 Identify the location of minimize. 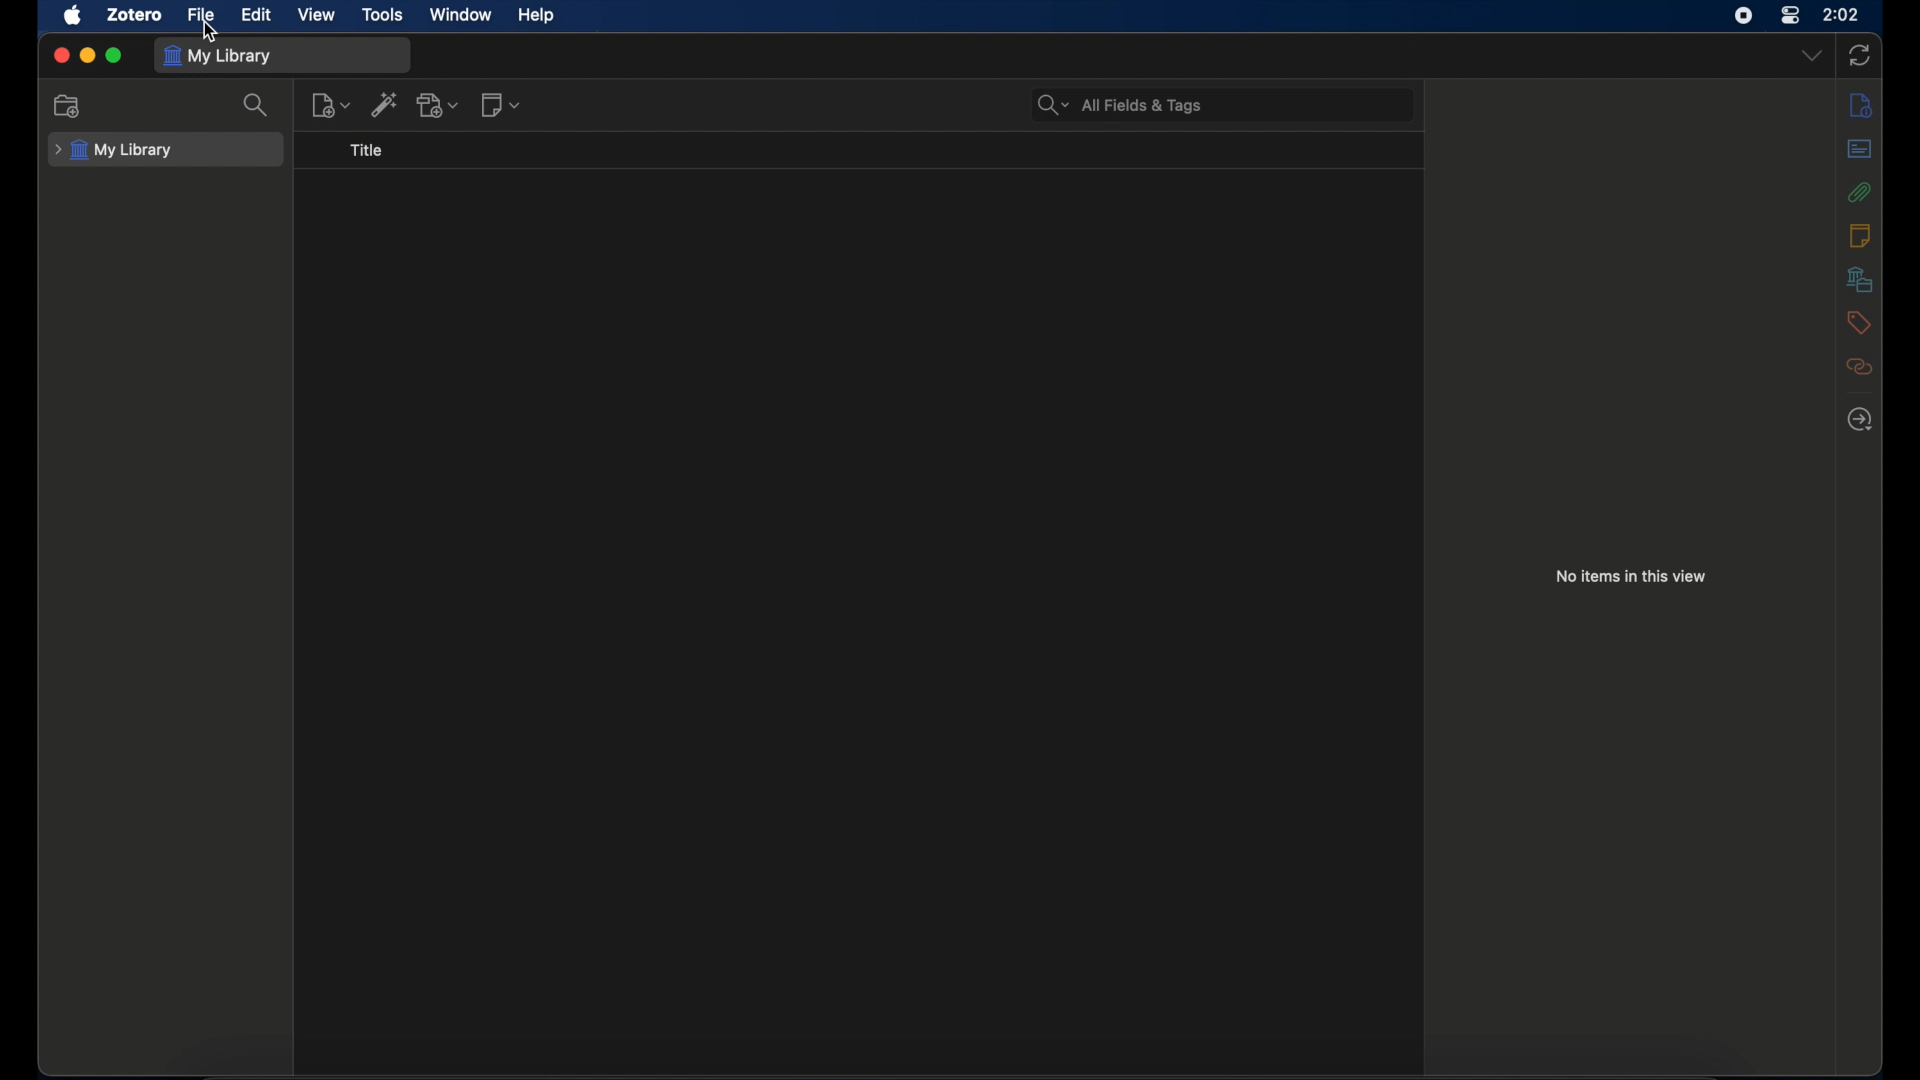
(90, 56).